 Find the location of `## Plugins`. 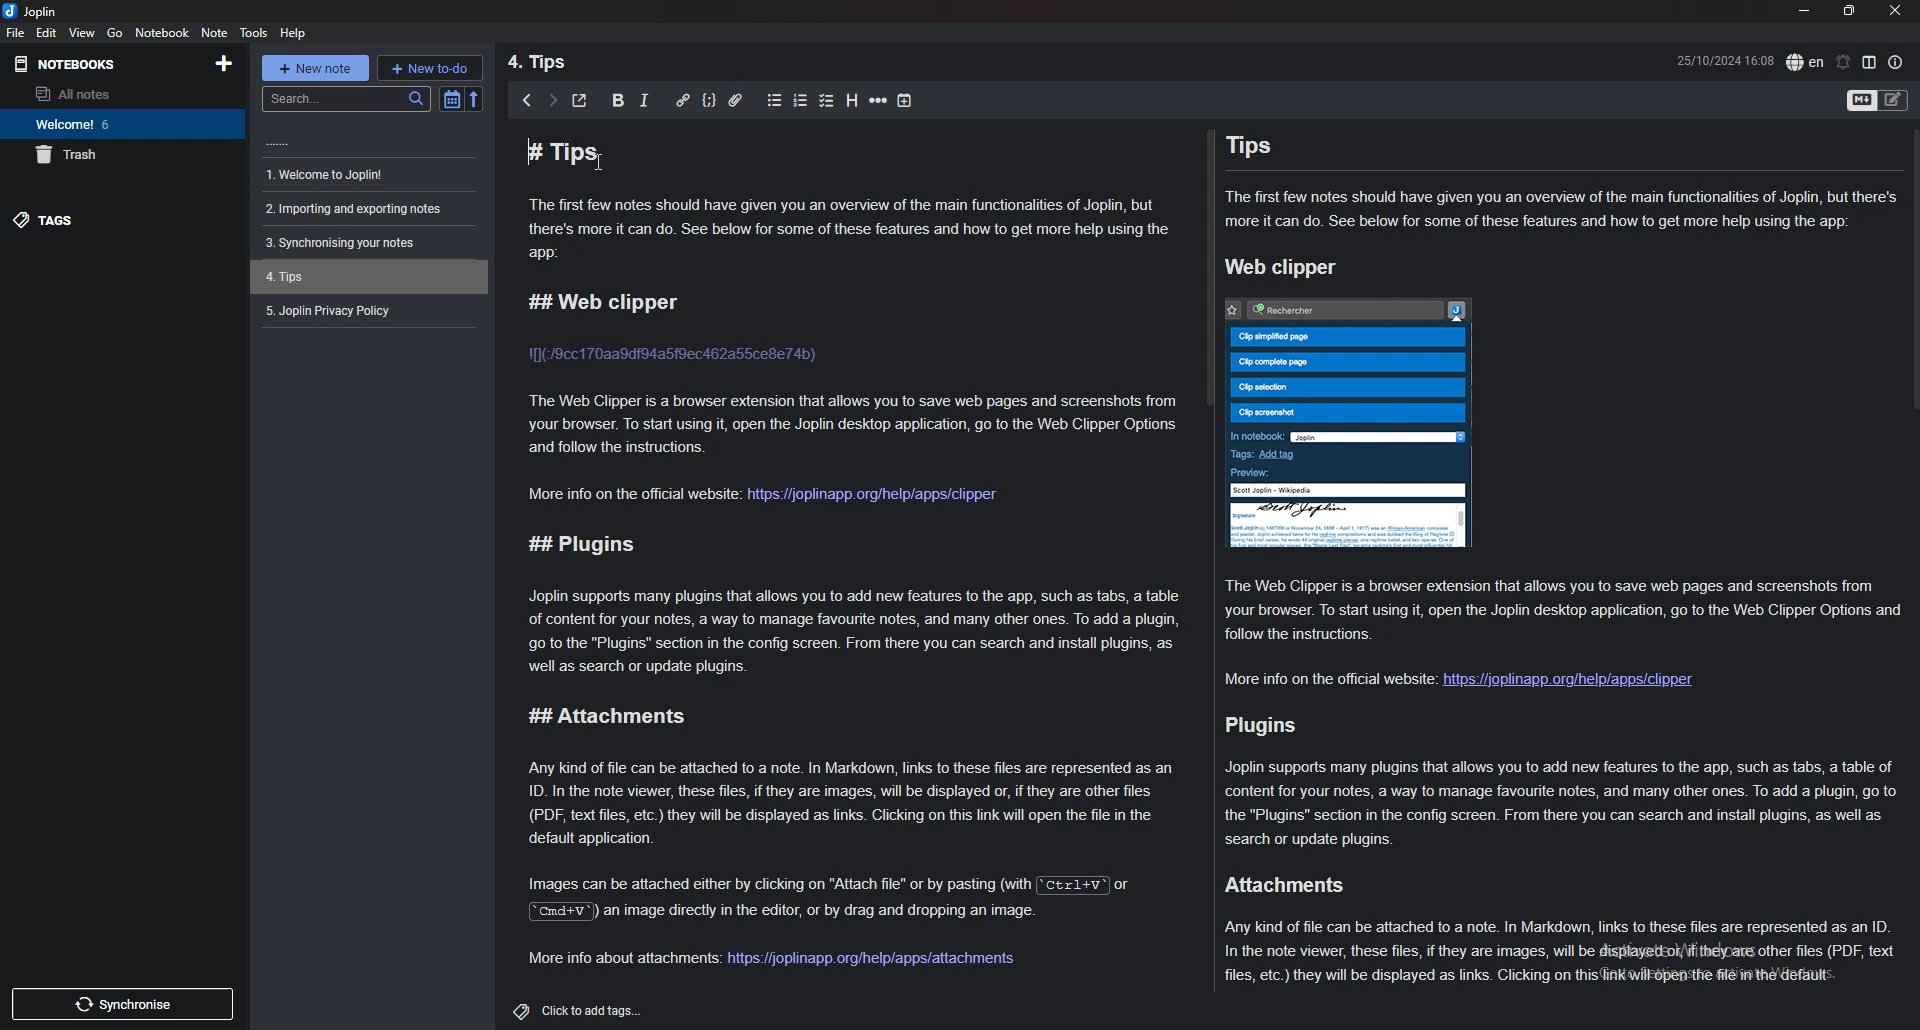

## Plugins is located at coordinates (581, 541).